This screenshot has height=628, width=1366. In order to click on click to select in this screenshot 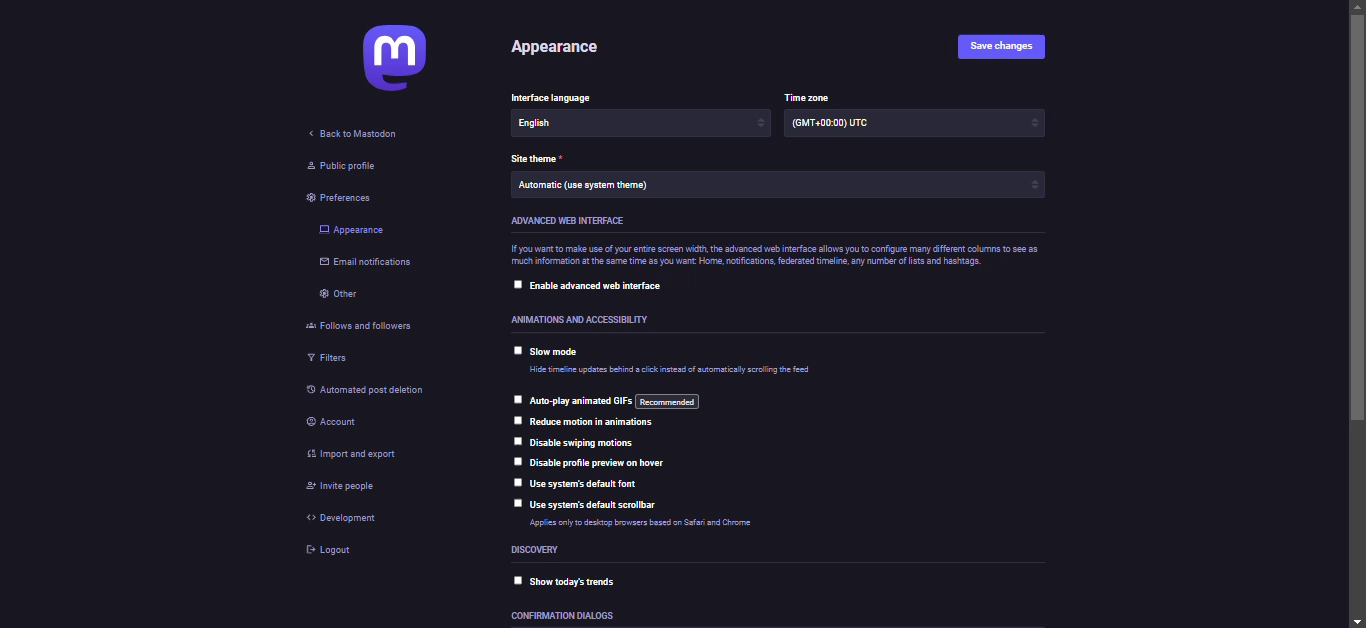, I will do `click(517, 462)`.